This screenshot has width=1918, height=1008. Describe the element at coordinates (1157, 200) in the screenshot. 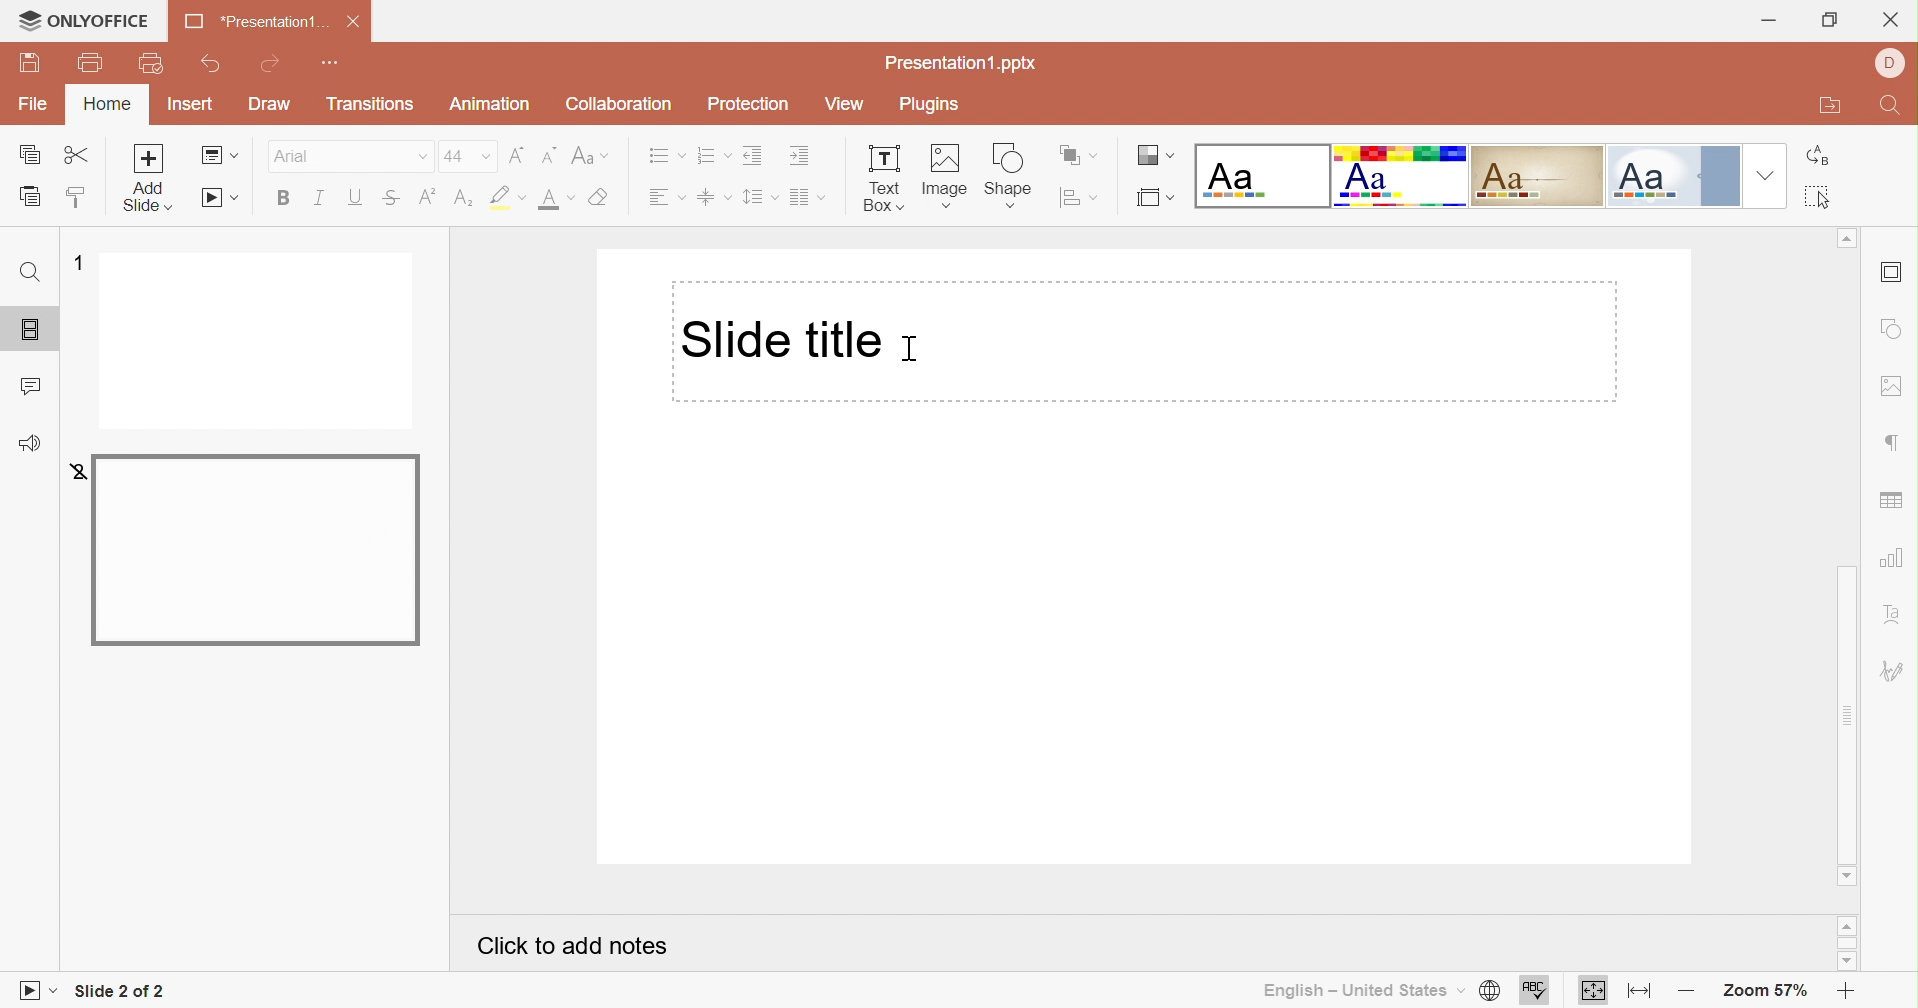

I see `Select slide size` at that location.